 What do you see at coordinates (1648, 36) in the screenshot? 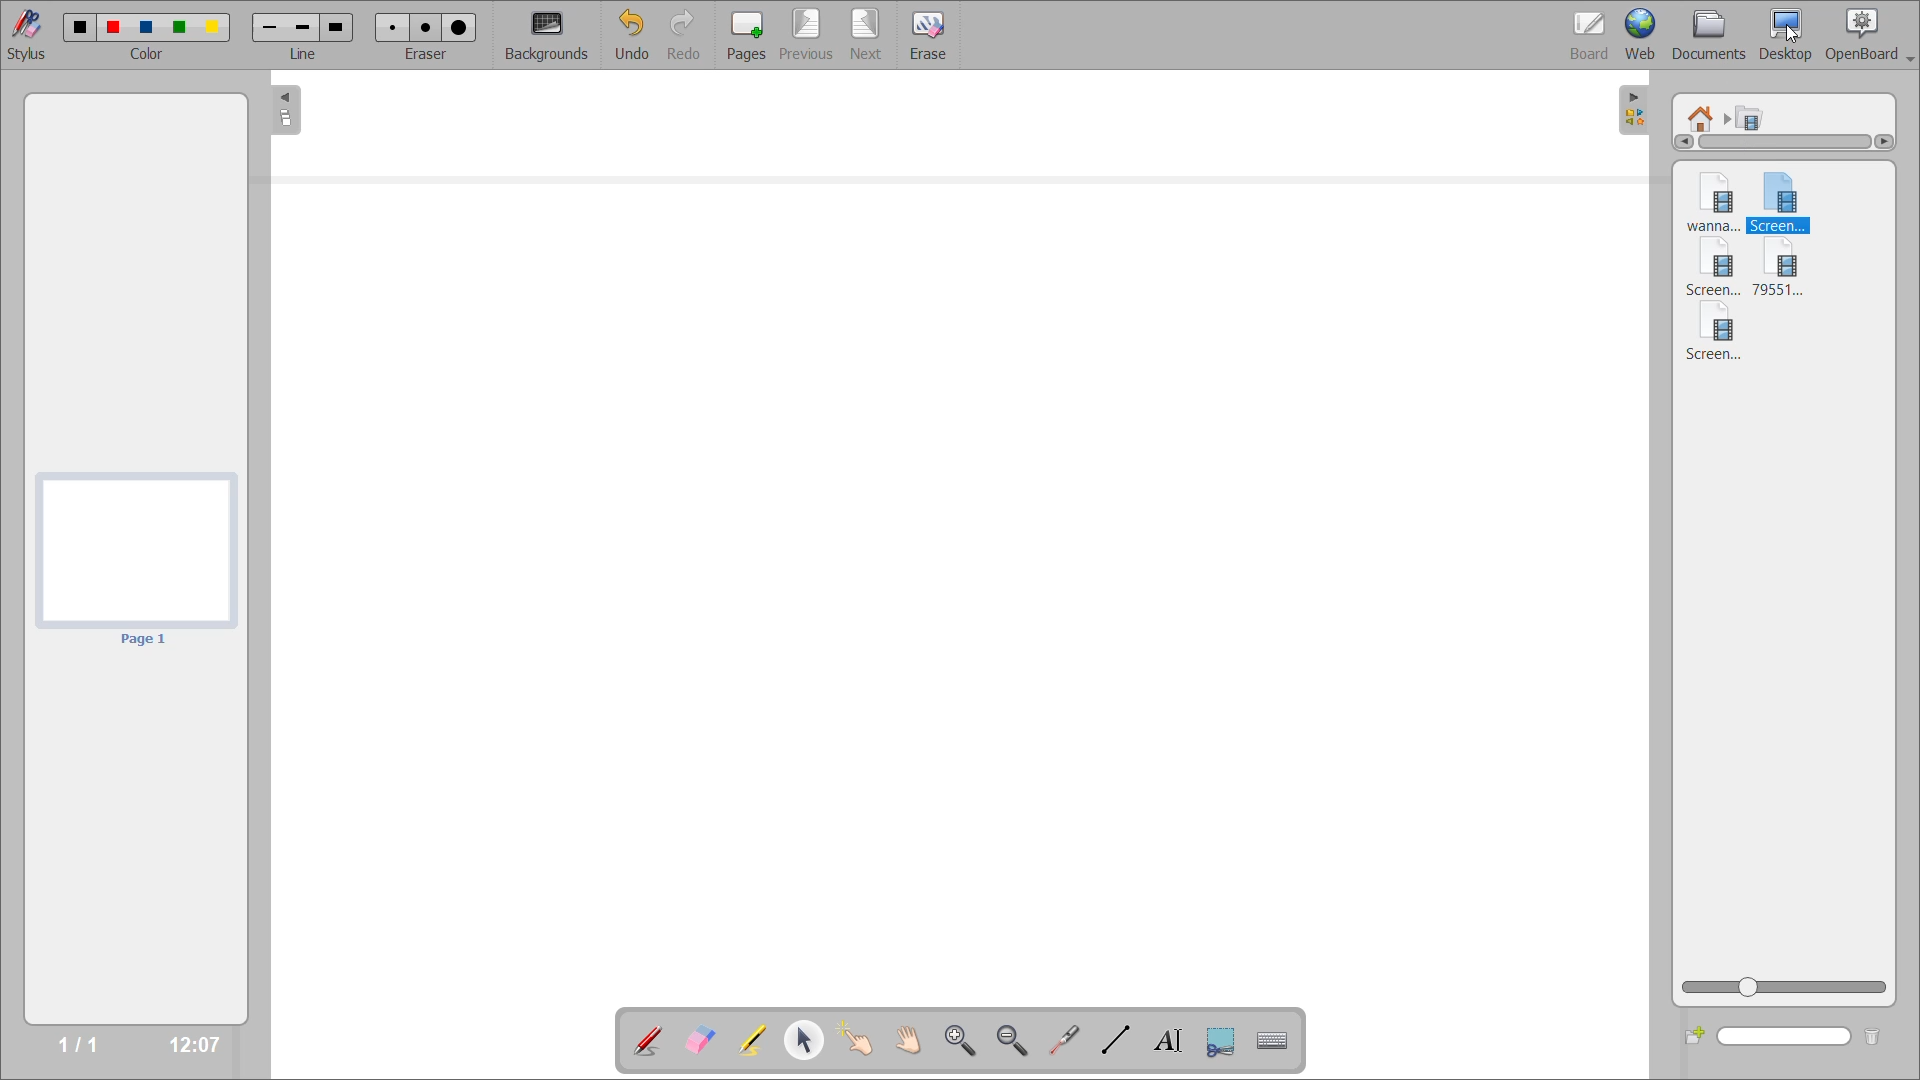
I see `web` at bounding box center [1648, 36].